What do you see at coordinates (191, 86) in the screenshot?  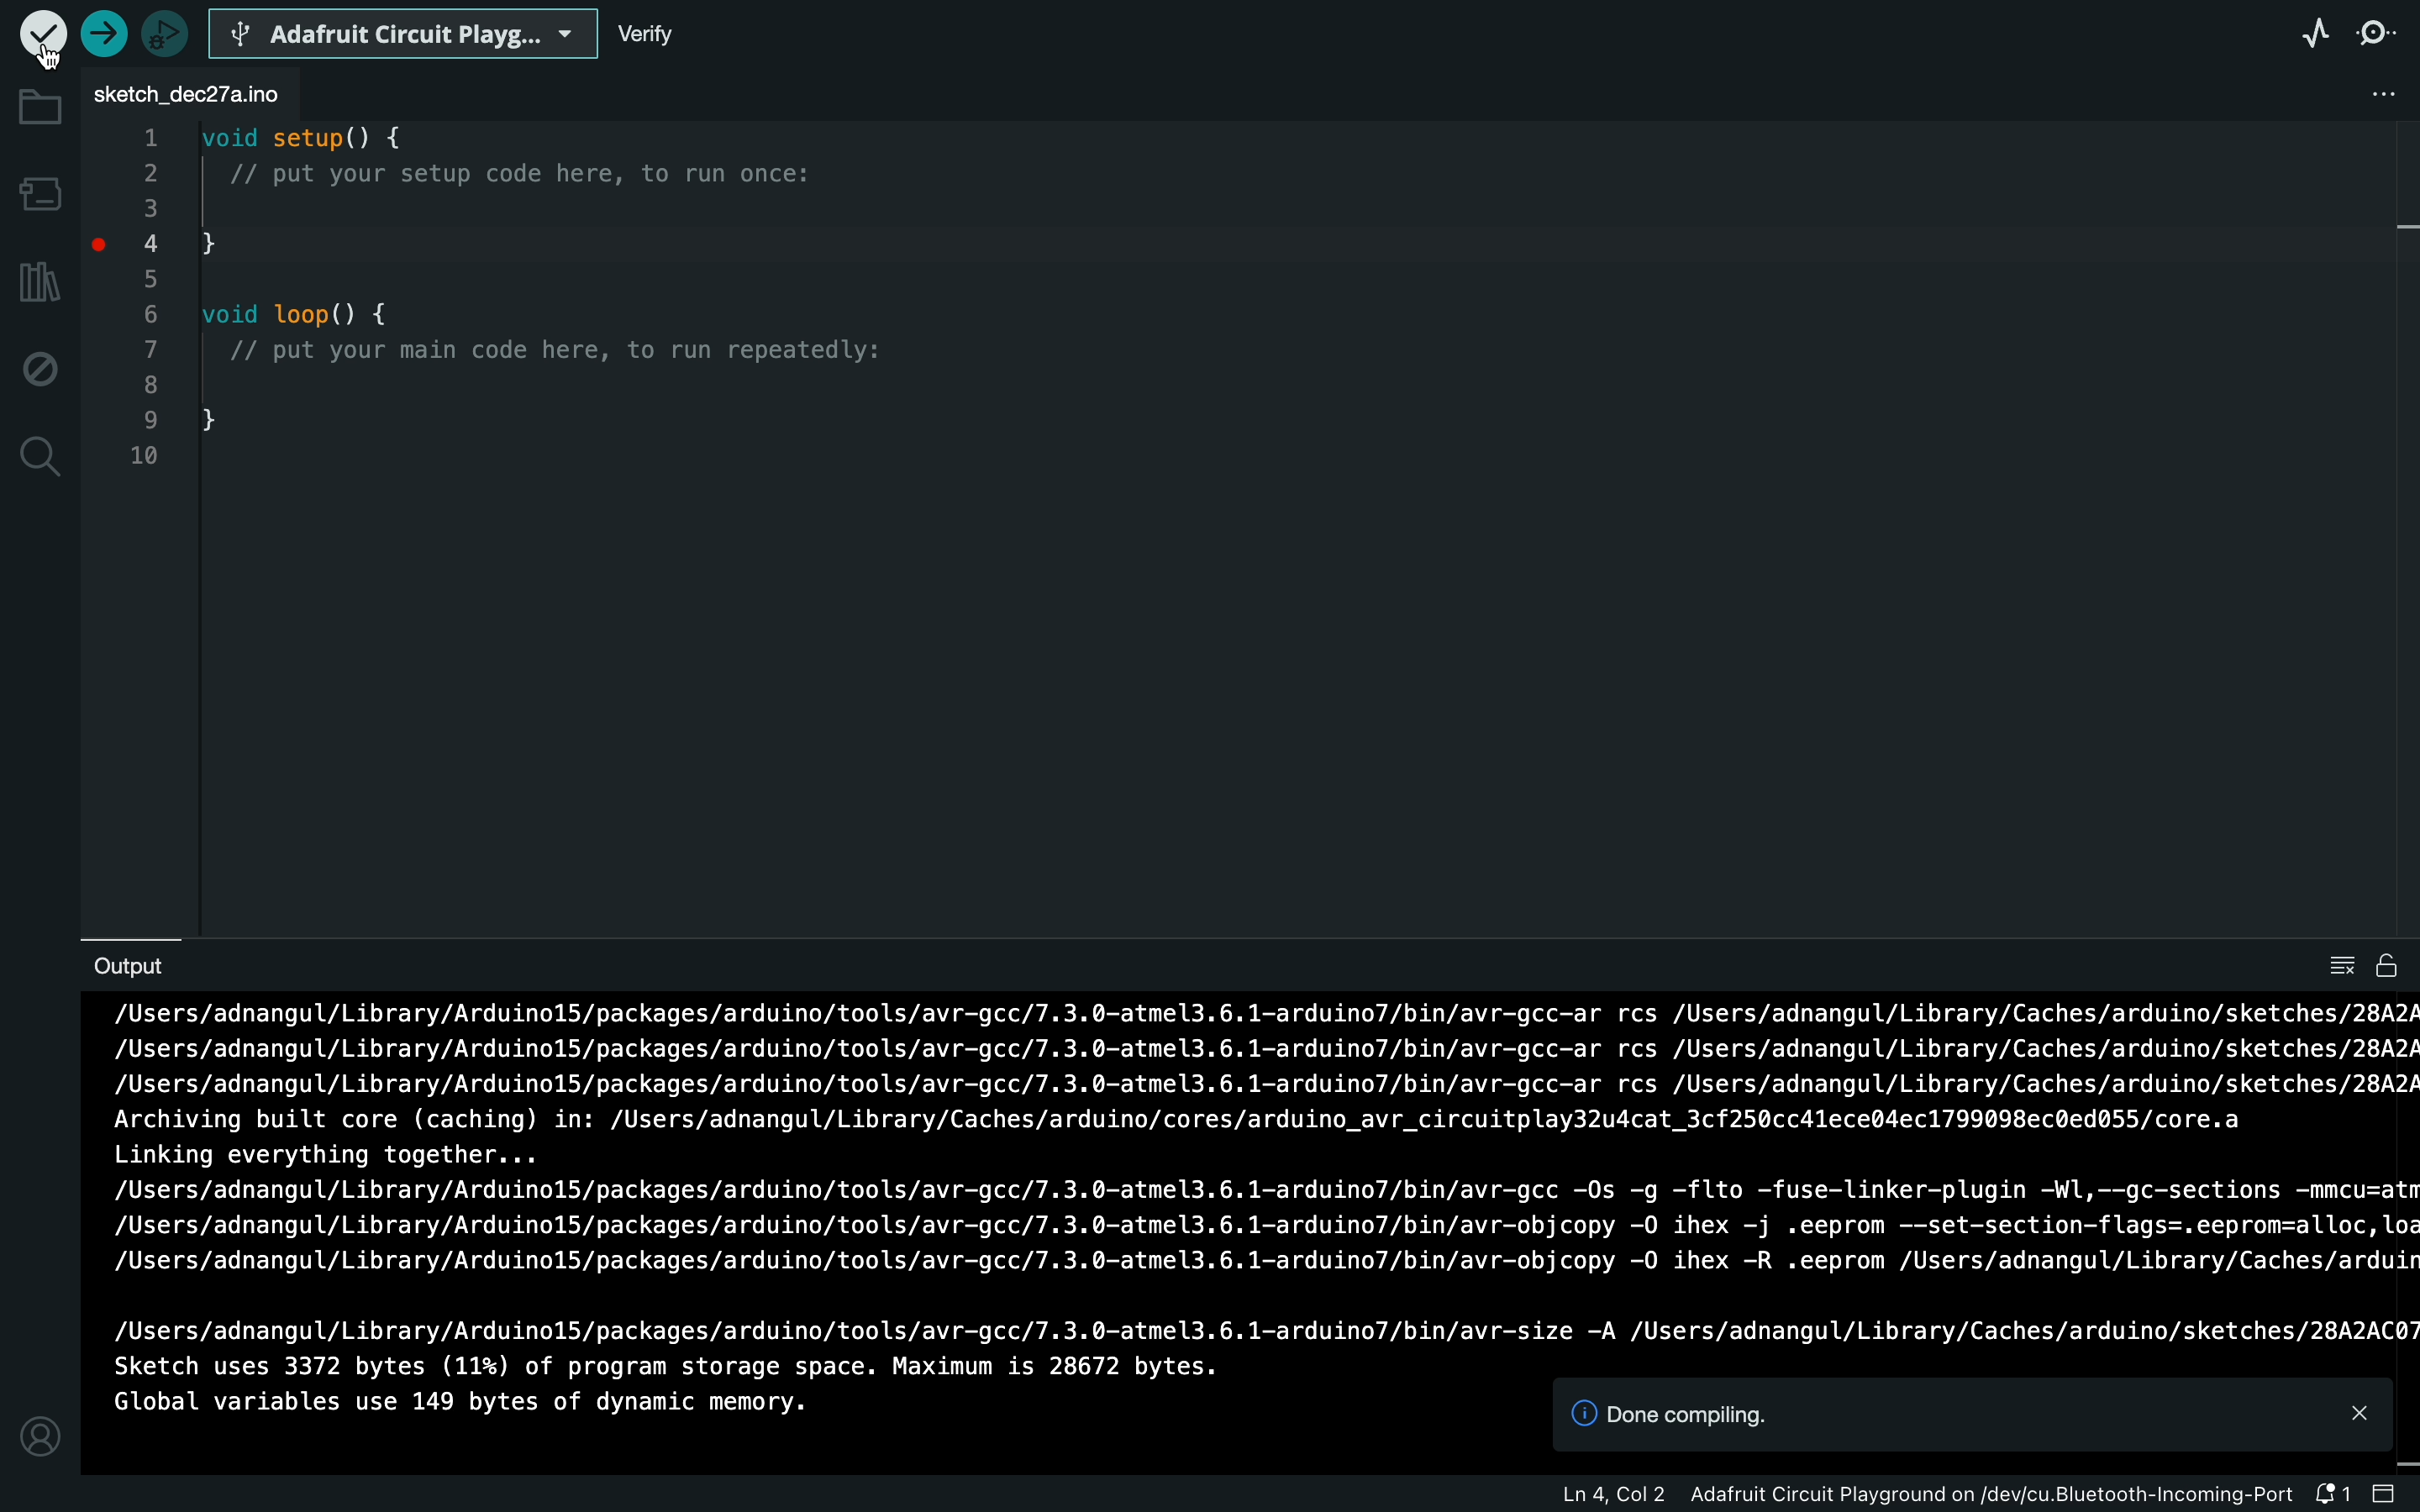 I see `file tab` at bounding box center [191, 86].